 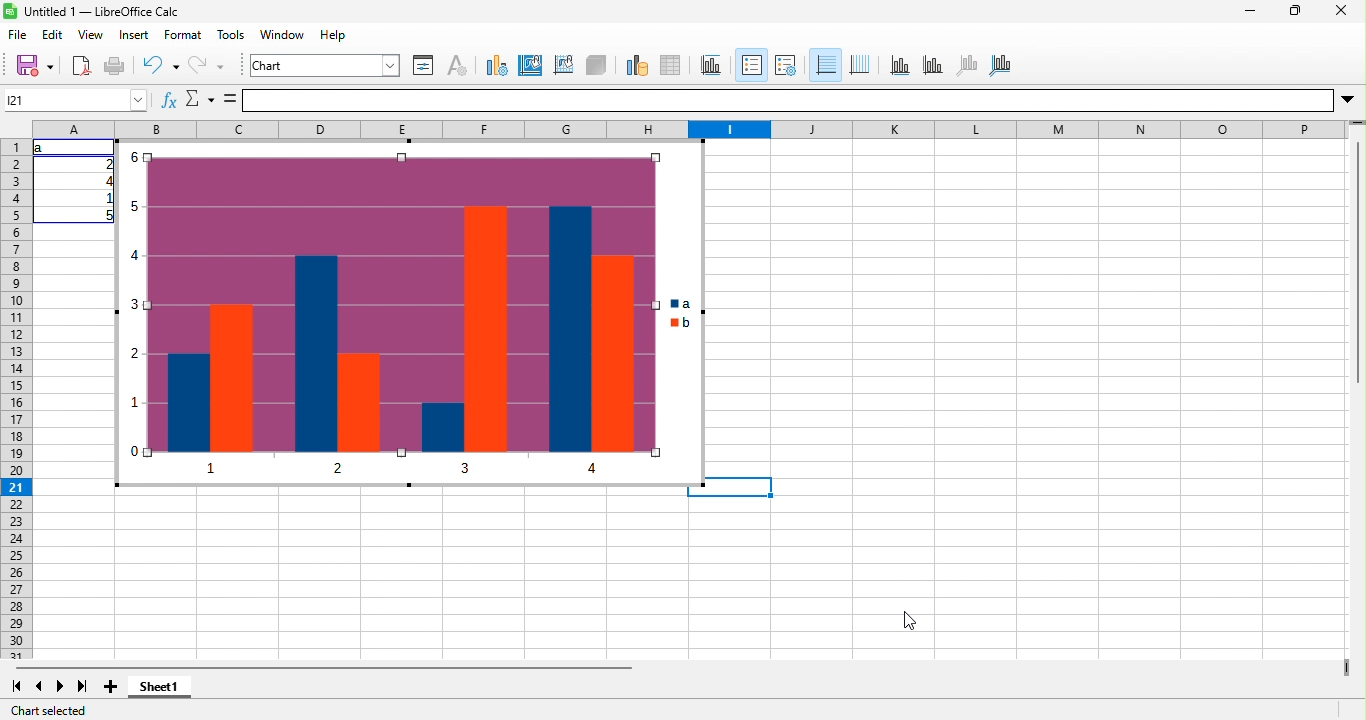 I want to click on Cell name box, so click(x=76, y=100).